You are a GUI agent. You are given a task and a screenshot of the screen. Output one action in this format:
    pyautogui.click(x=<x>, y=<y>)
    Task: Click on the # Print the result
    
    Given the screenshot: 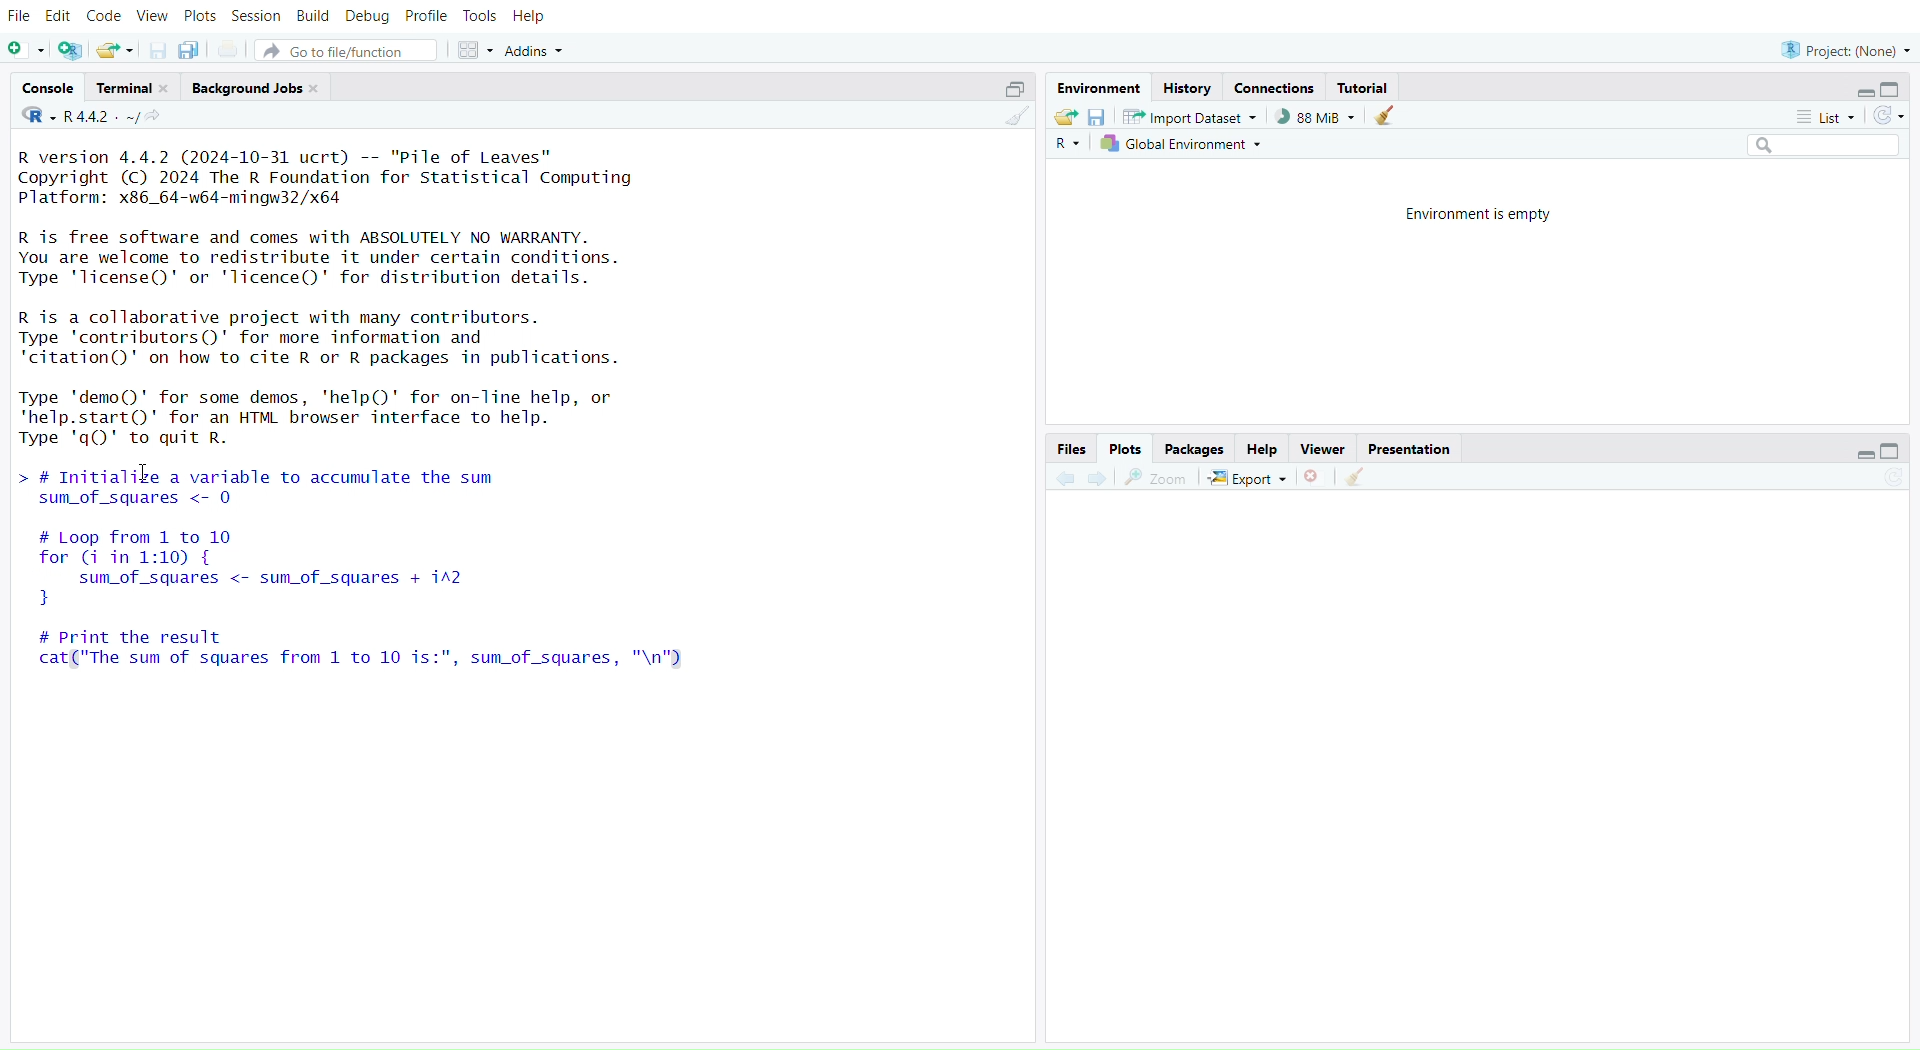 What is the action you would take?
    pyautogui.click(x=149, y=635)
    